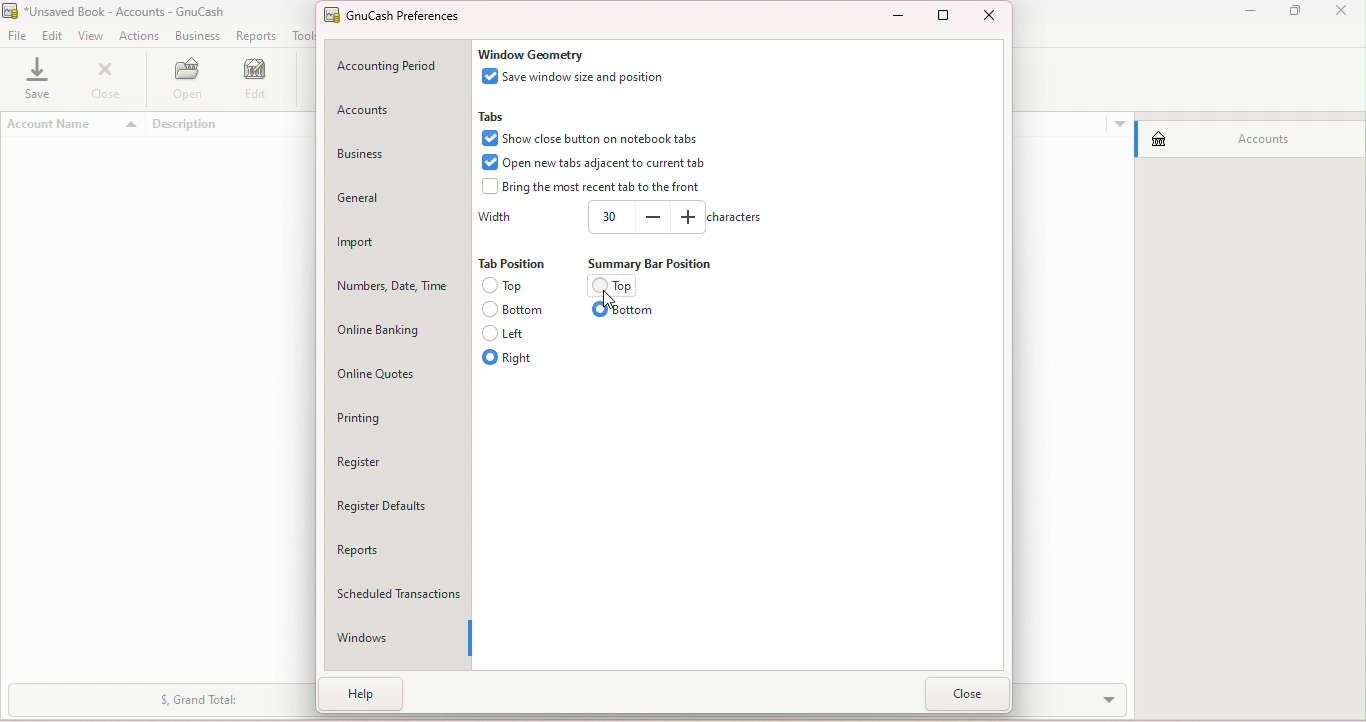 The height and width of the screenshot is (722, 1366). What do you see at coordinates (623, 312) in the screenshot?
I see `Bottom` at bounding box center [623, 312].